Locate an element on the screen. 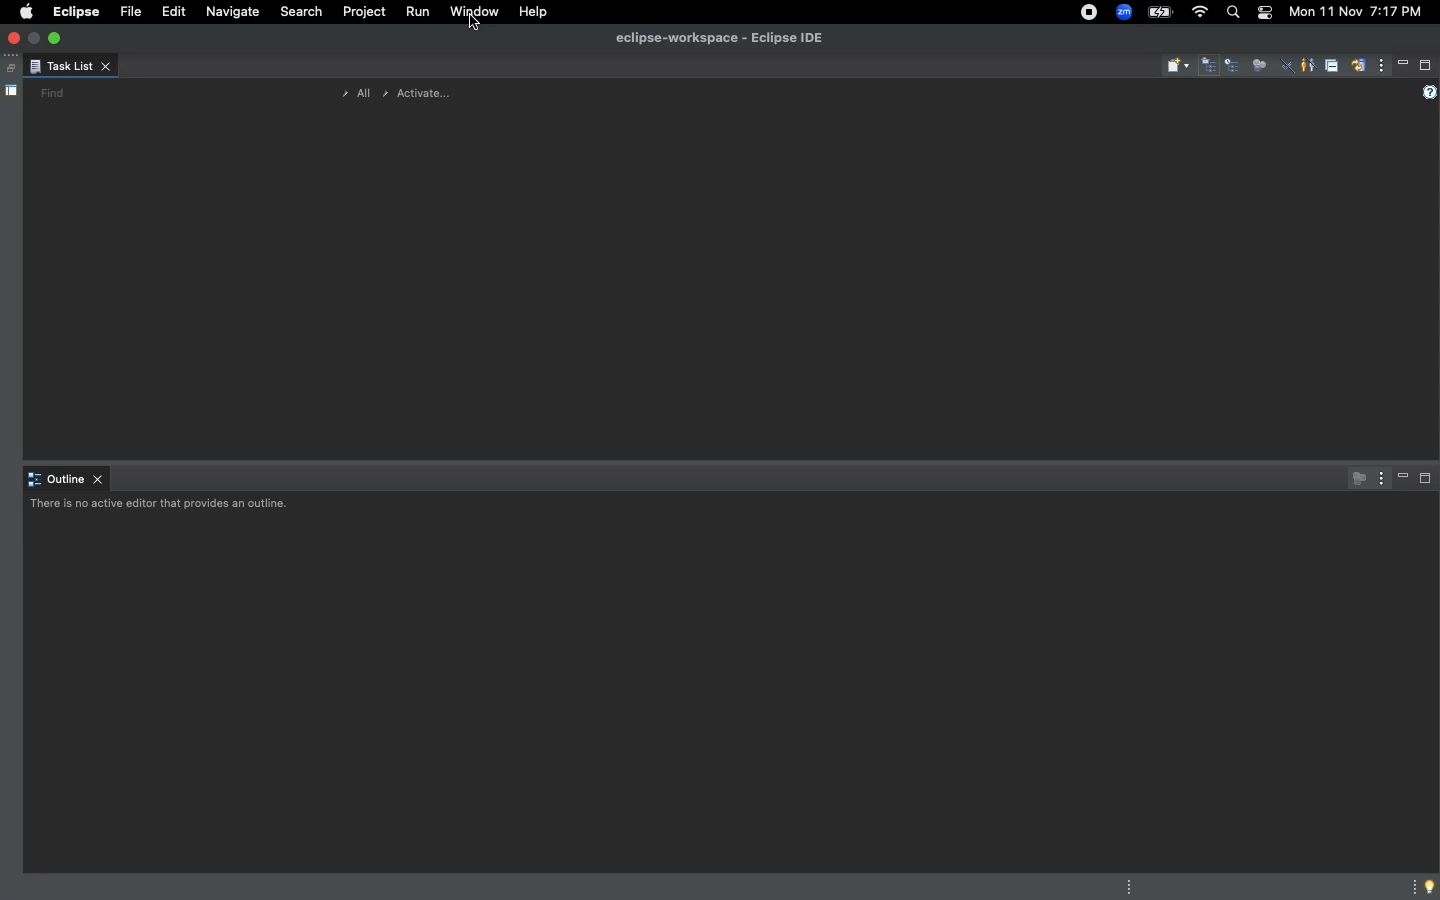 Image resolution: width=1440 pixels, height=900 pixels. Activate is located at coordinates (418, 91).